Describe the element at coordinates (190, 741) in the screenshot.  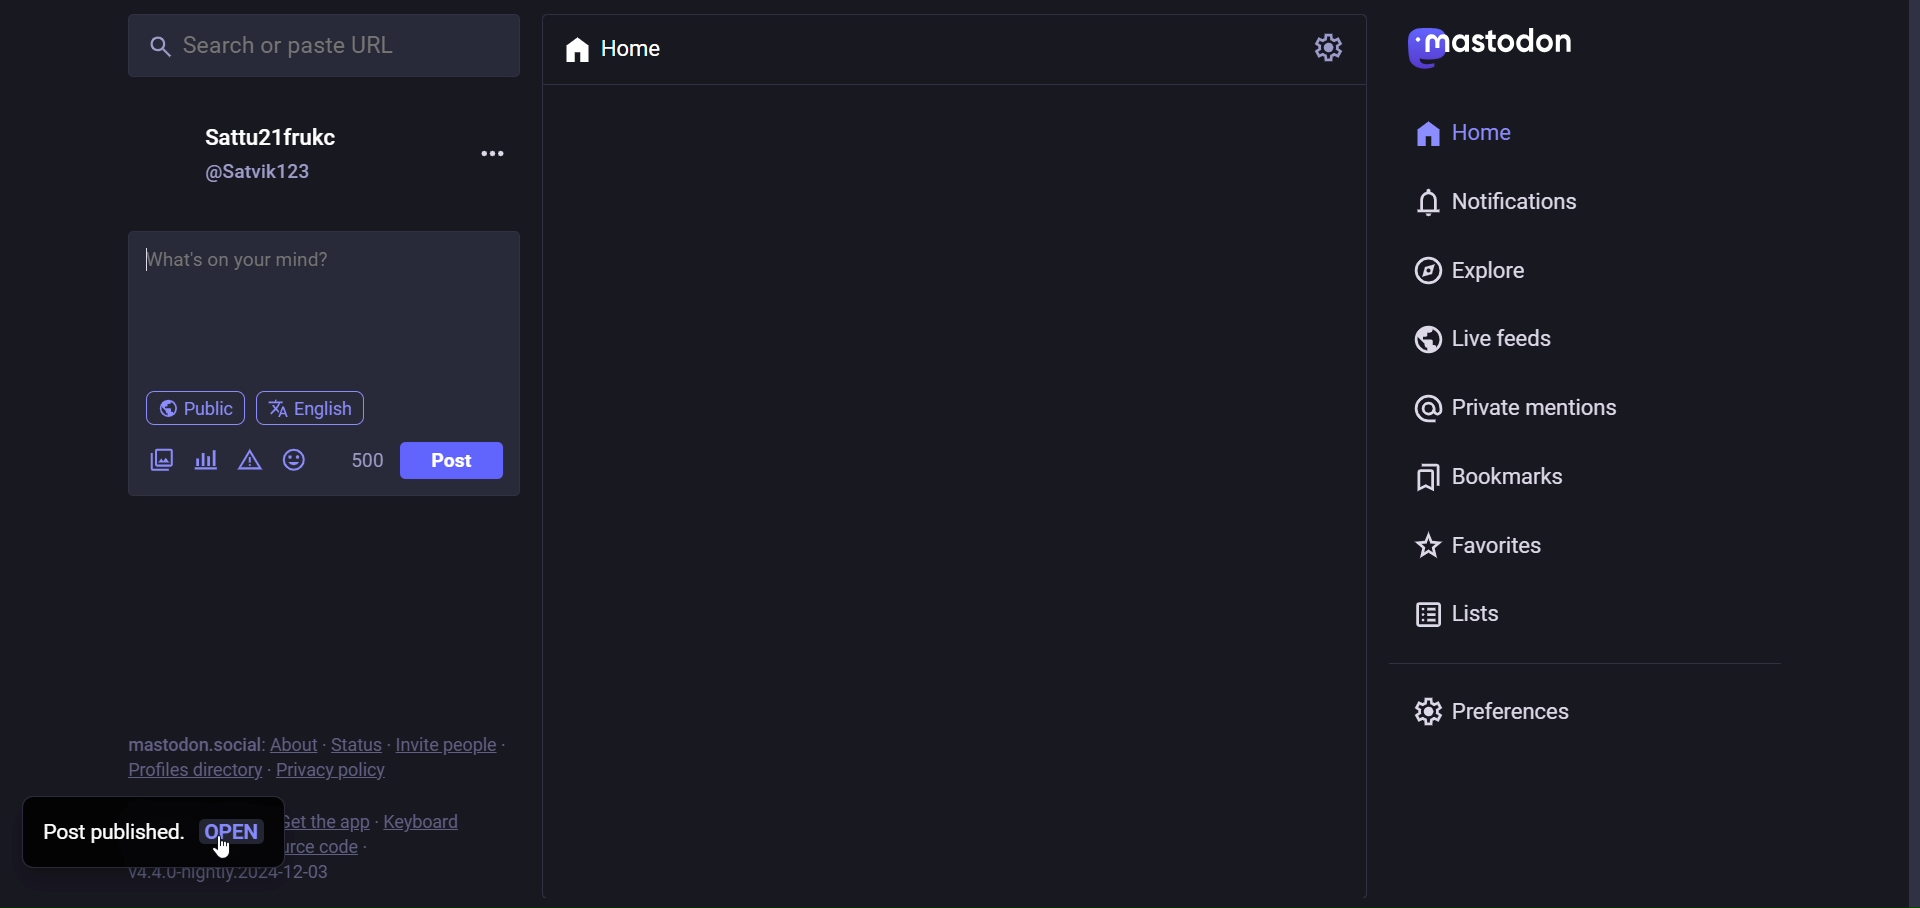
I see `mastodon social` at that location.